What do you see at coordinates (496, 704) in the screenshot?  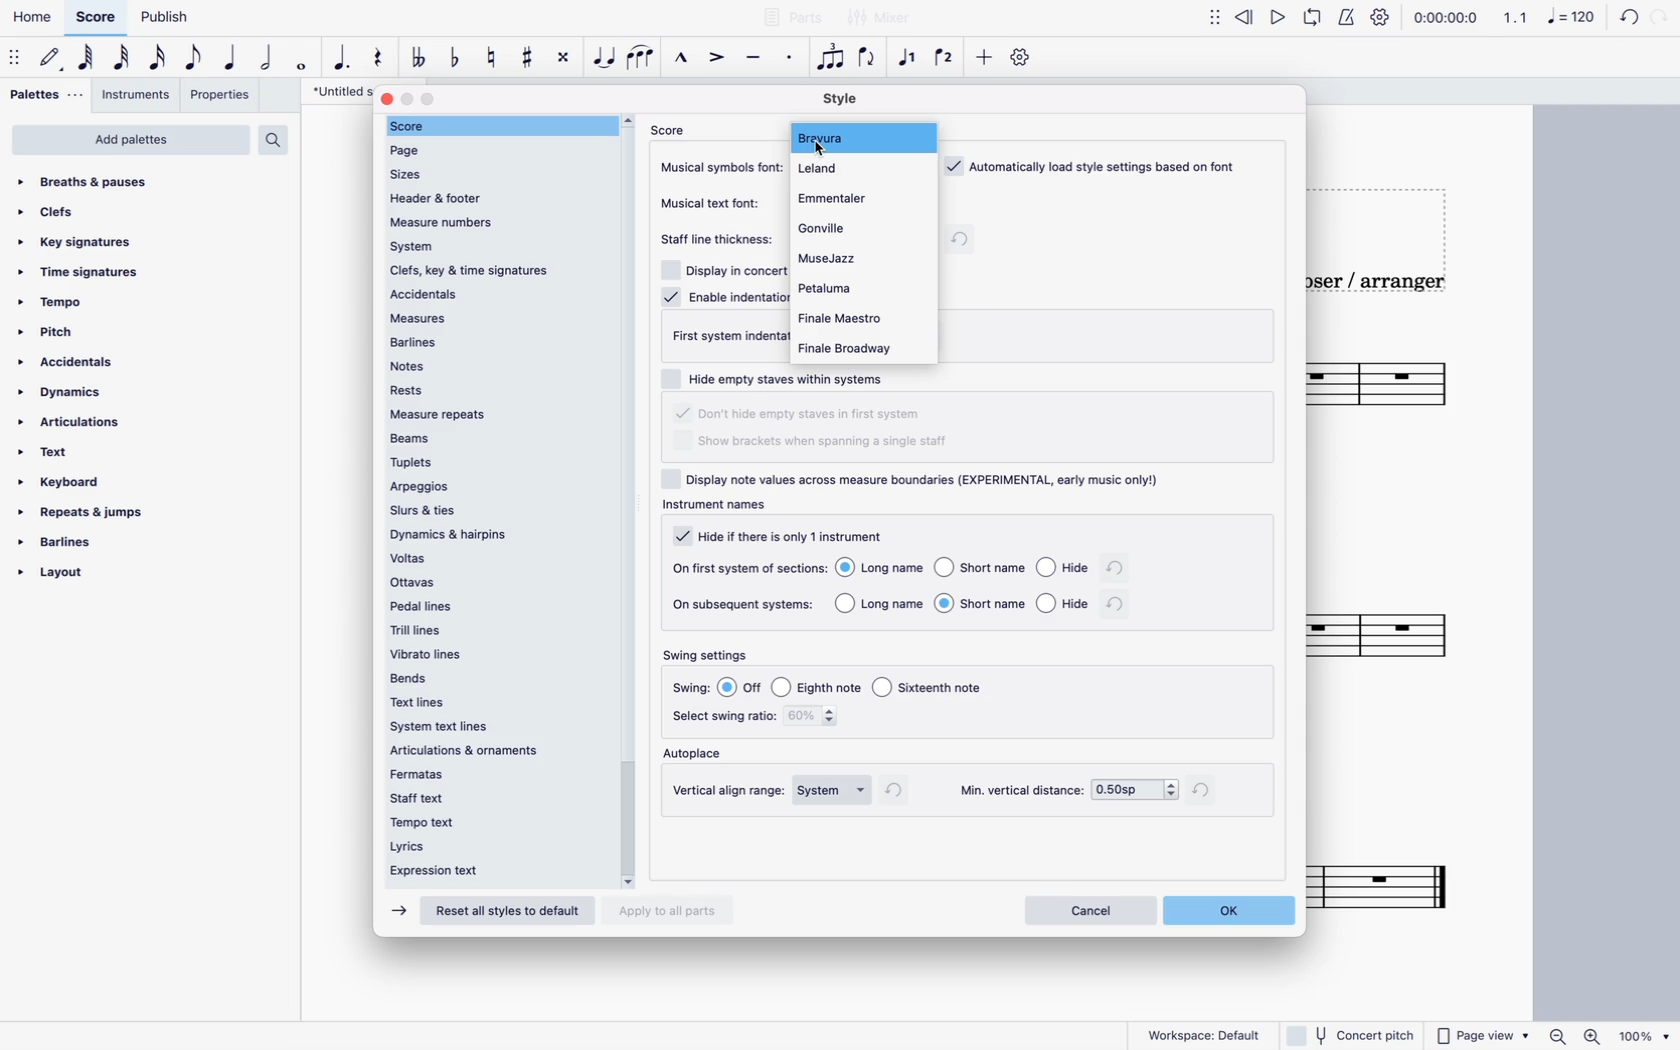 I see `text lines` at bounding box center [496, 704].